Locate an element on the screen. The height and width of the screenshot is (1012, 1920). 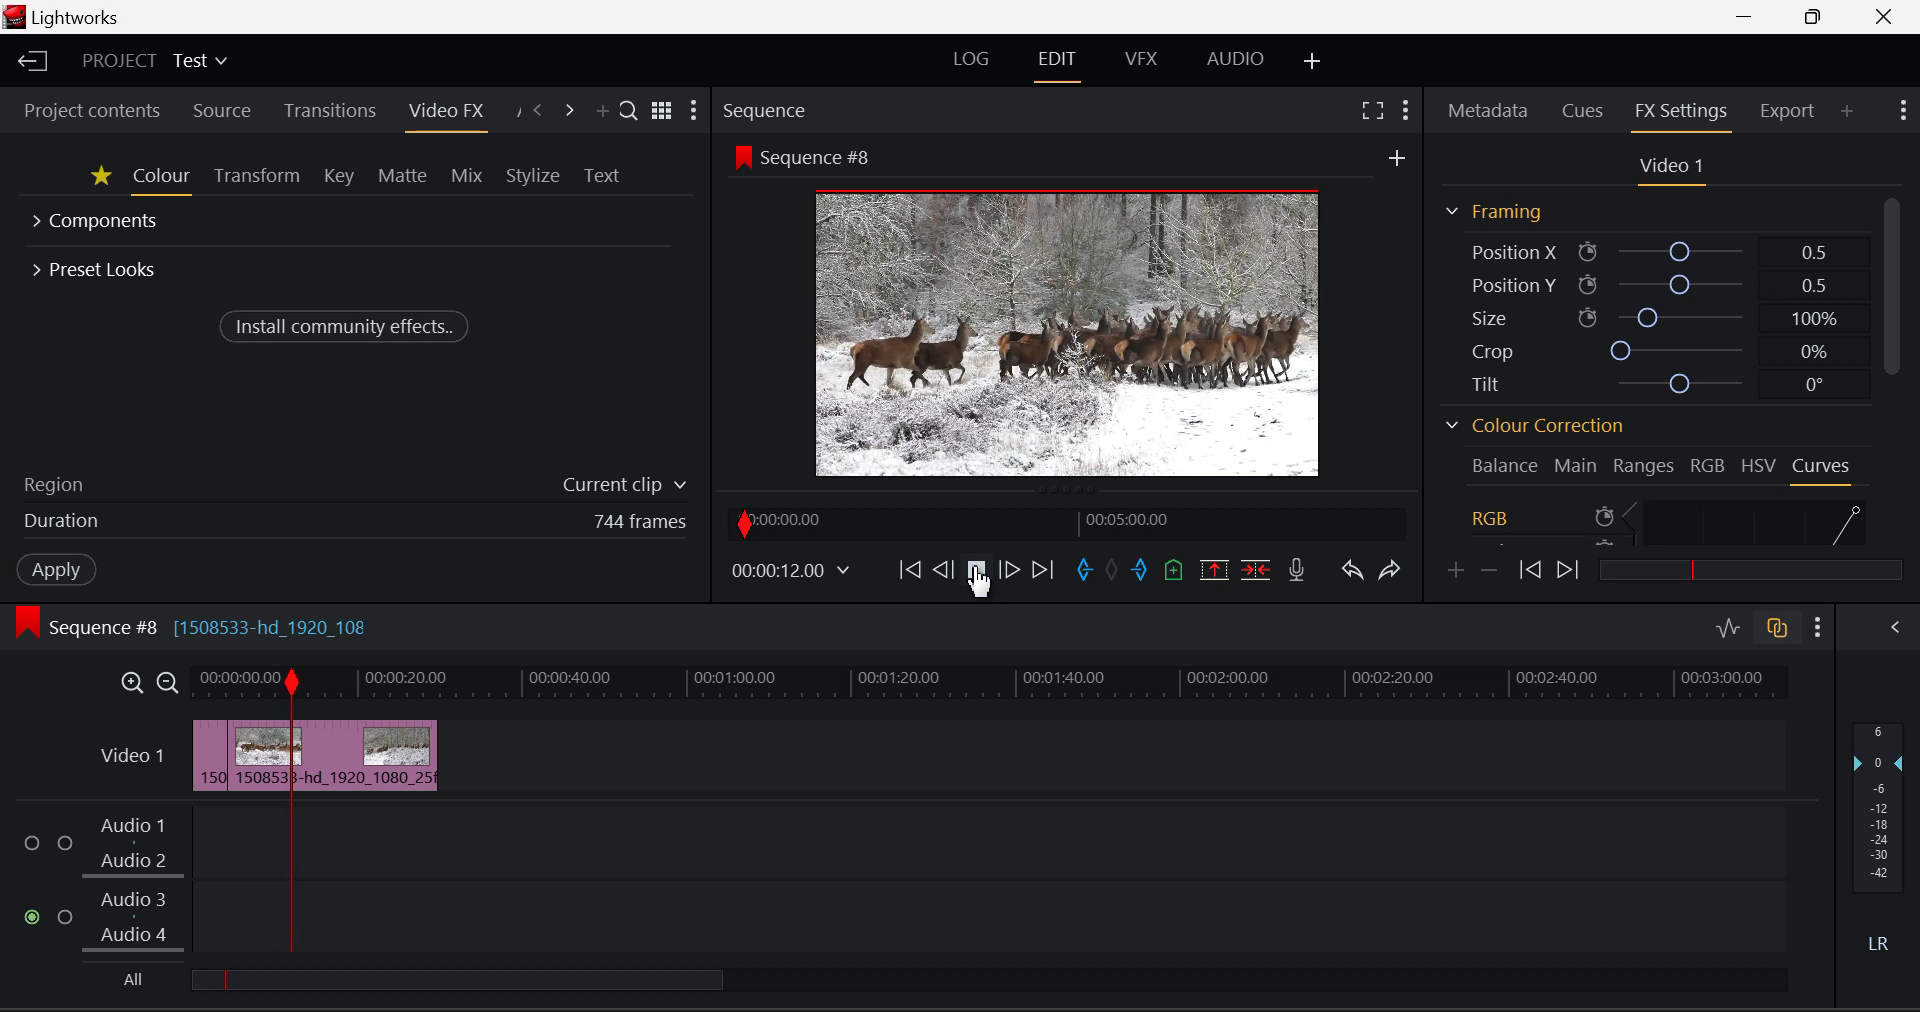
Crop is located at coordinates (1646, 349).